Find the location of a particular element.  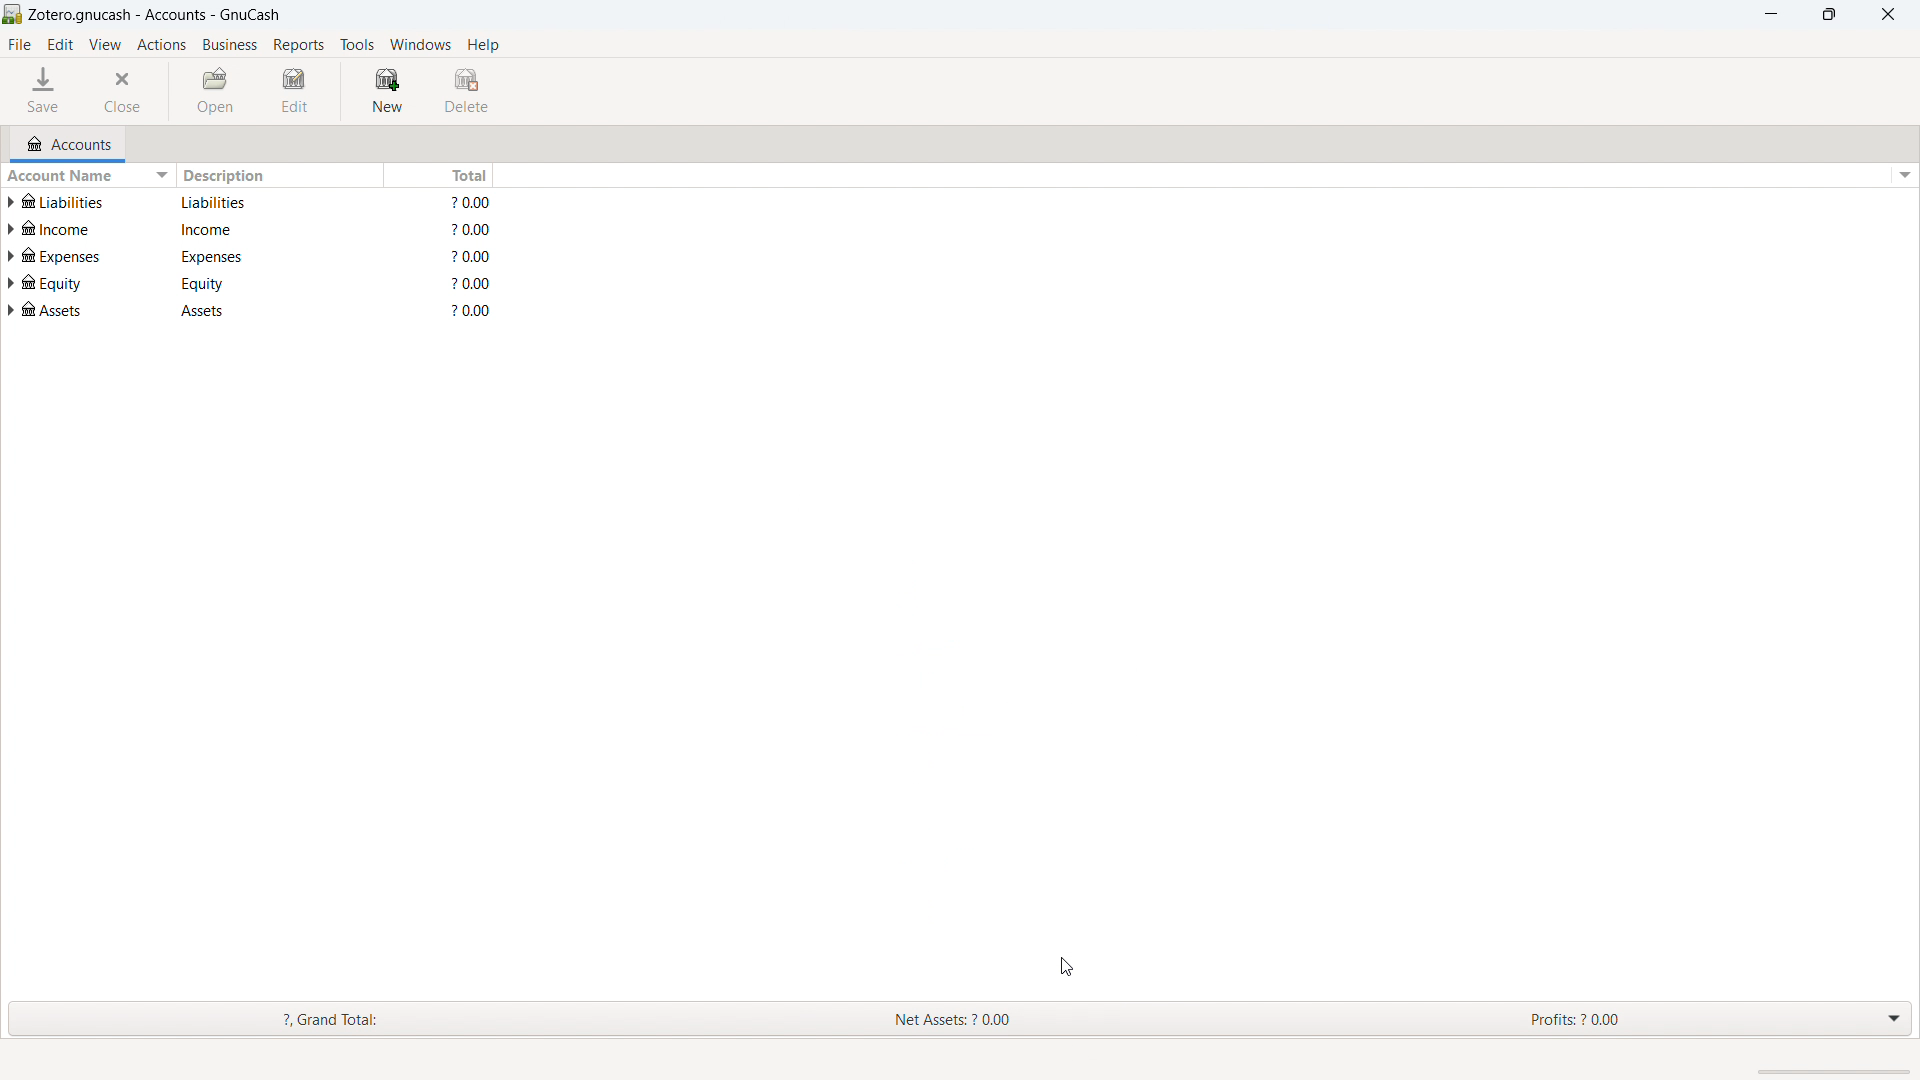

close is located at coordinates (124, 91).